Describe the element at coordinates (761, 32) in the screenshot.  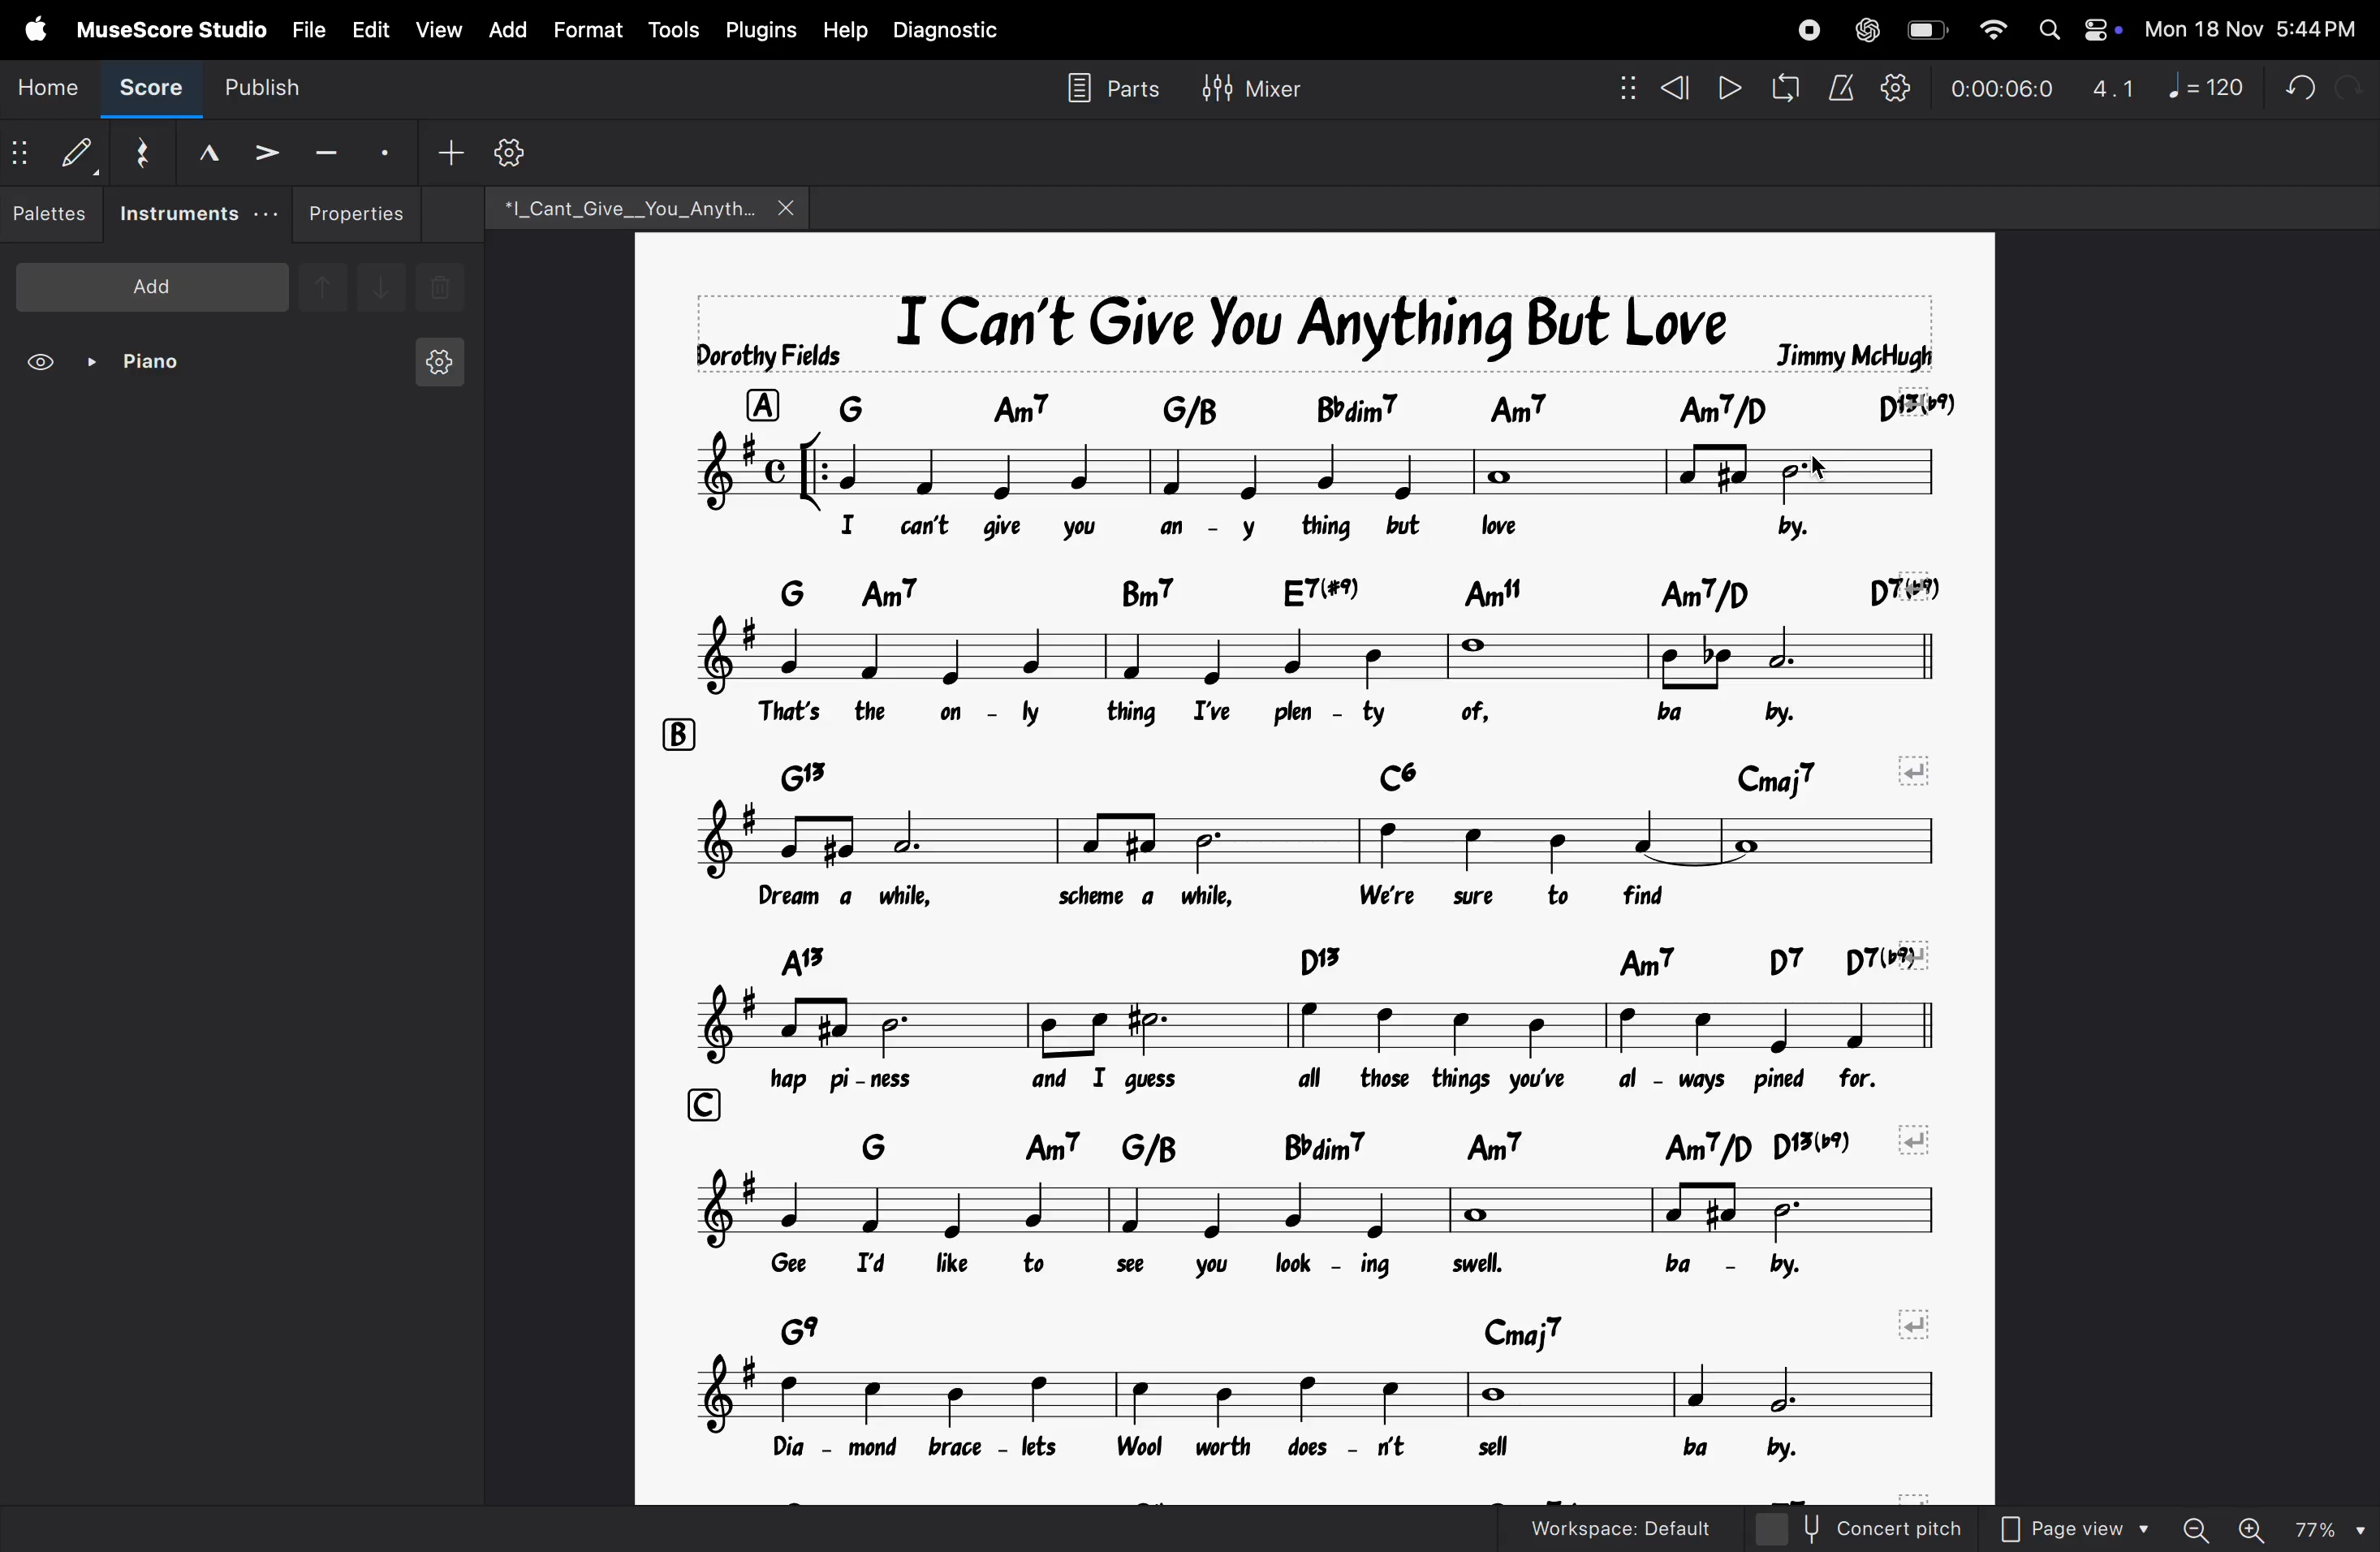
I see `plugins` at that location.